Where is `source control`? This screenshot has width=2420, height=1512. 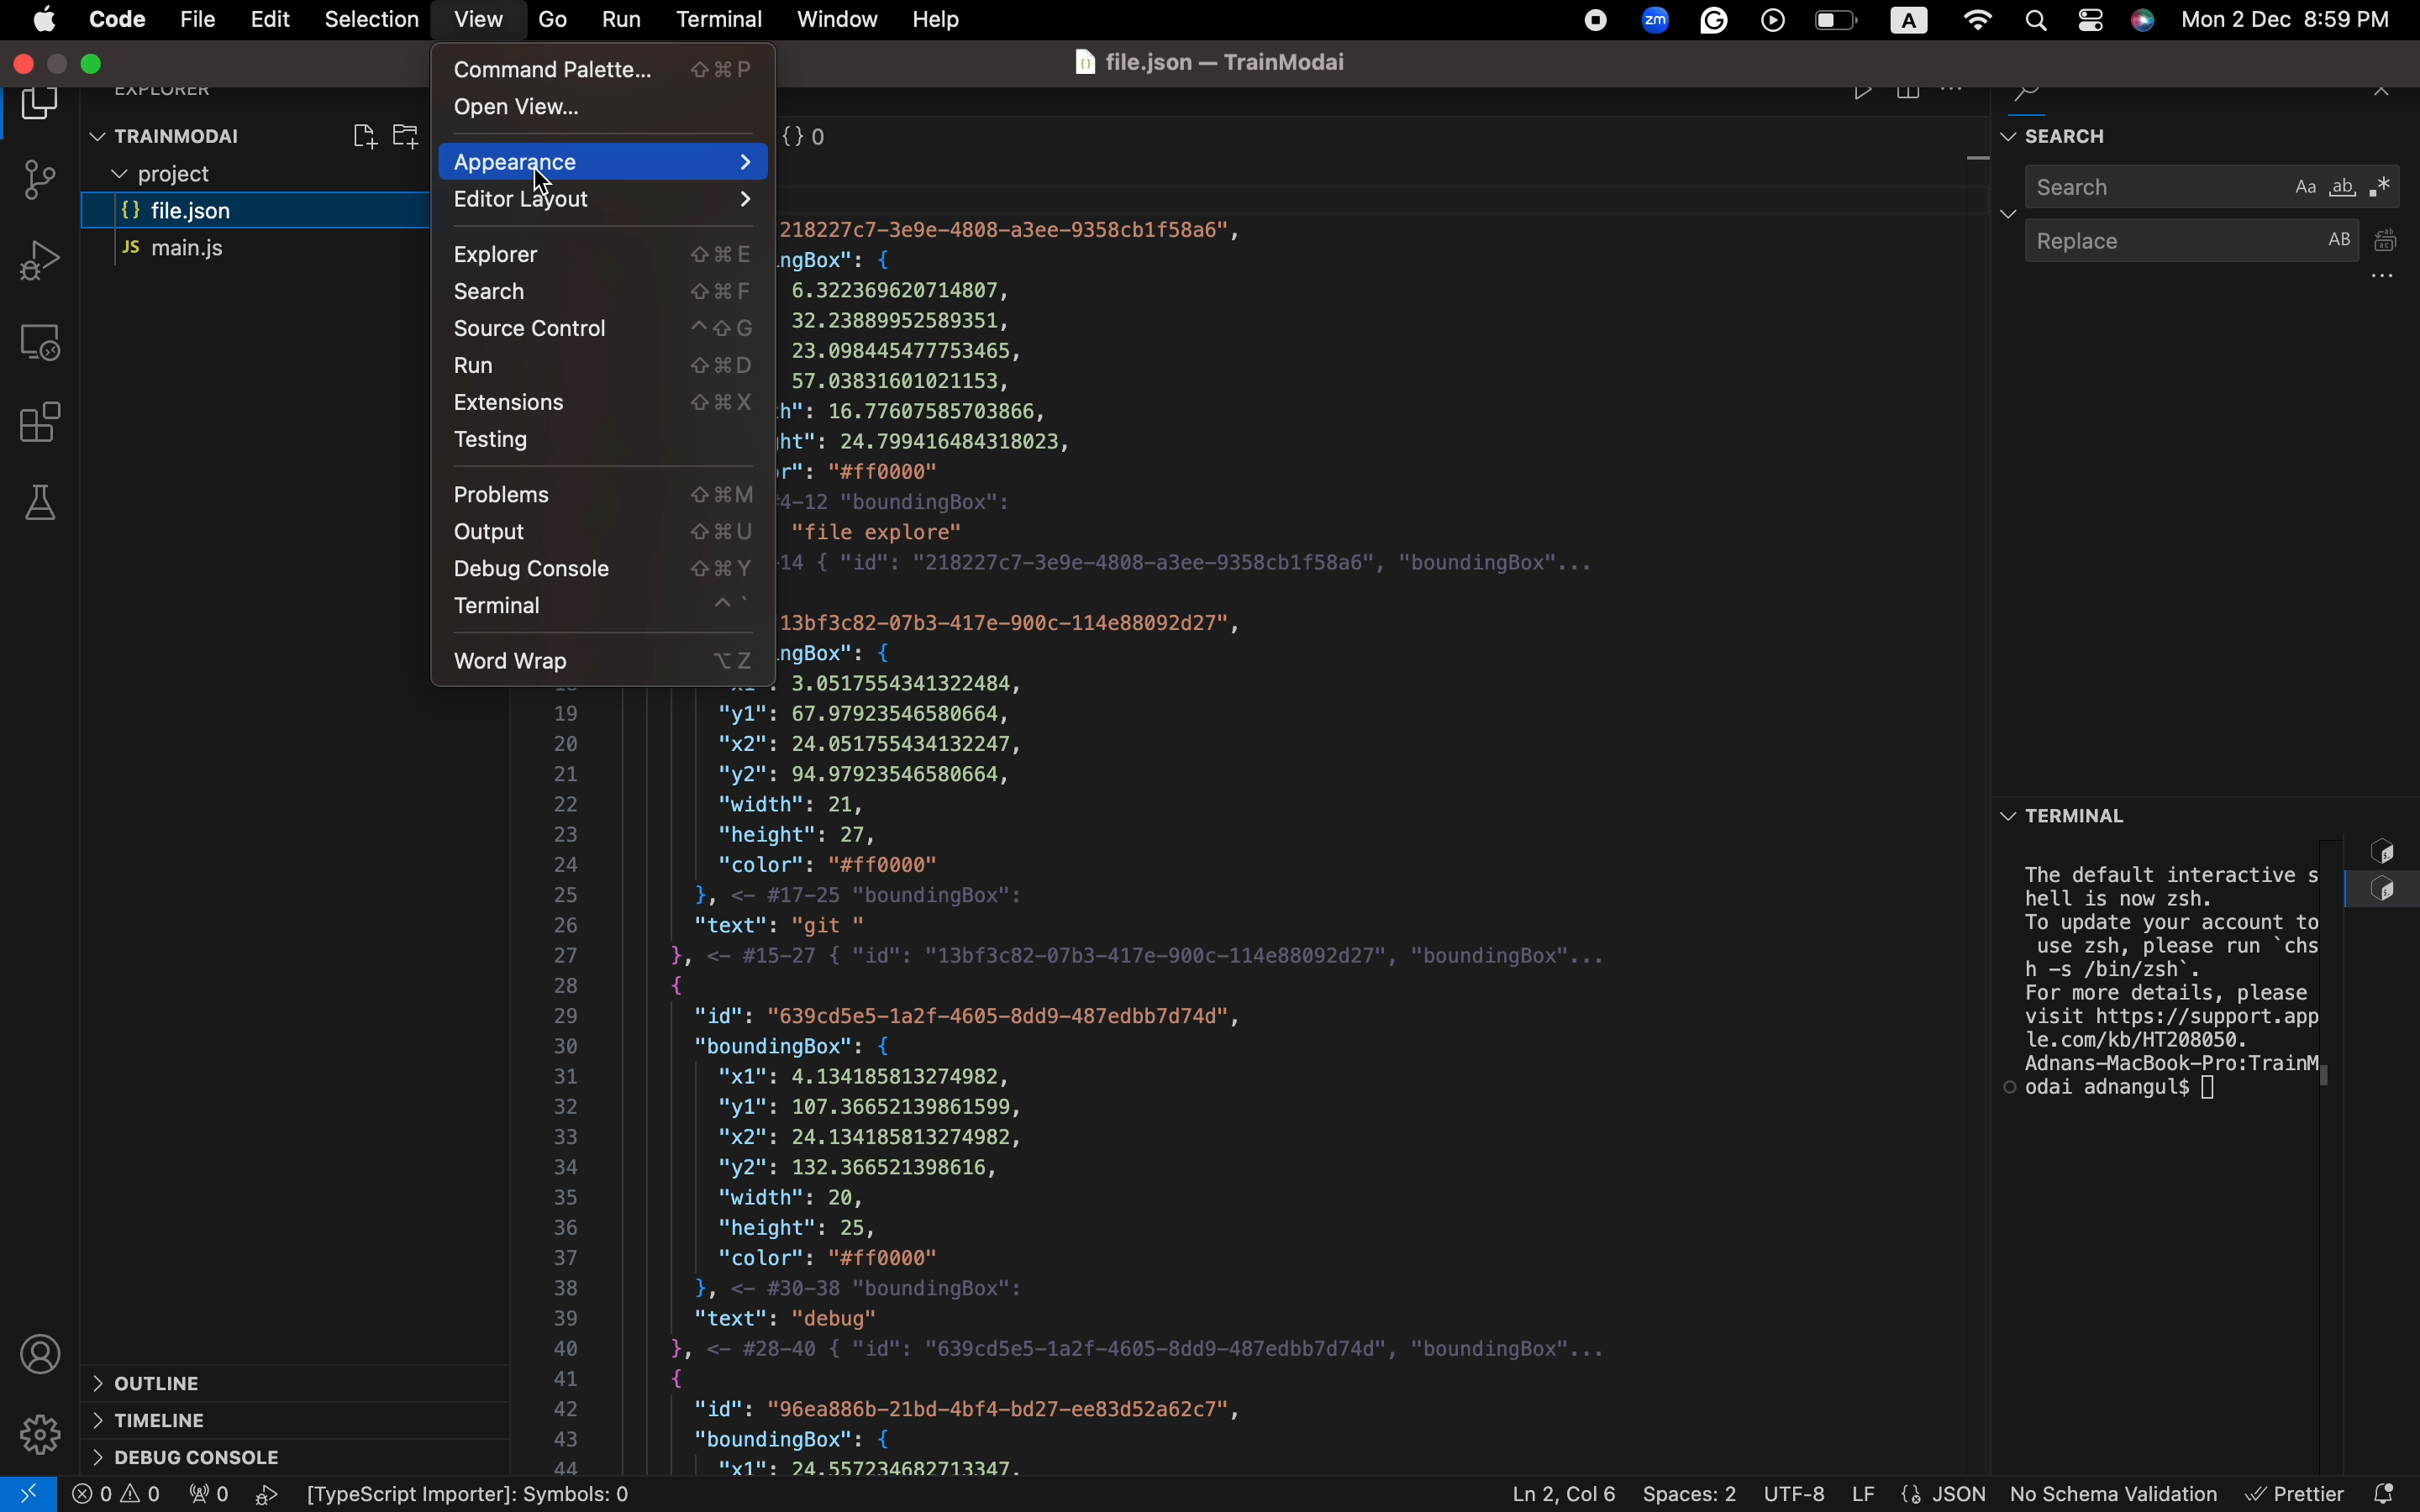
source control is located at coordinates (607, 331).